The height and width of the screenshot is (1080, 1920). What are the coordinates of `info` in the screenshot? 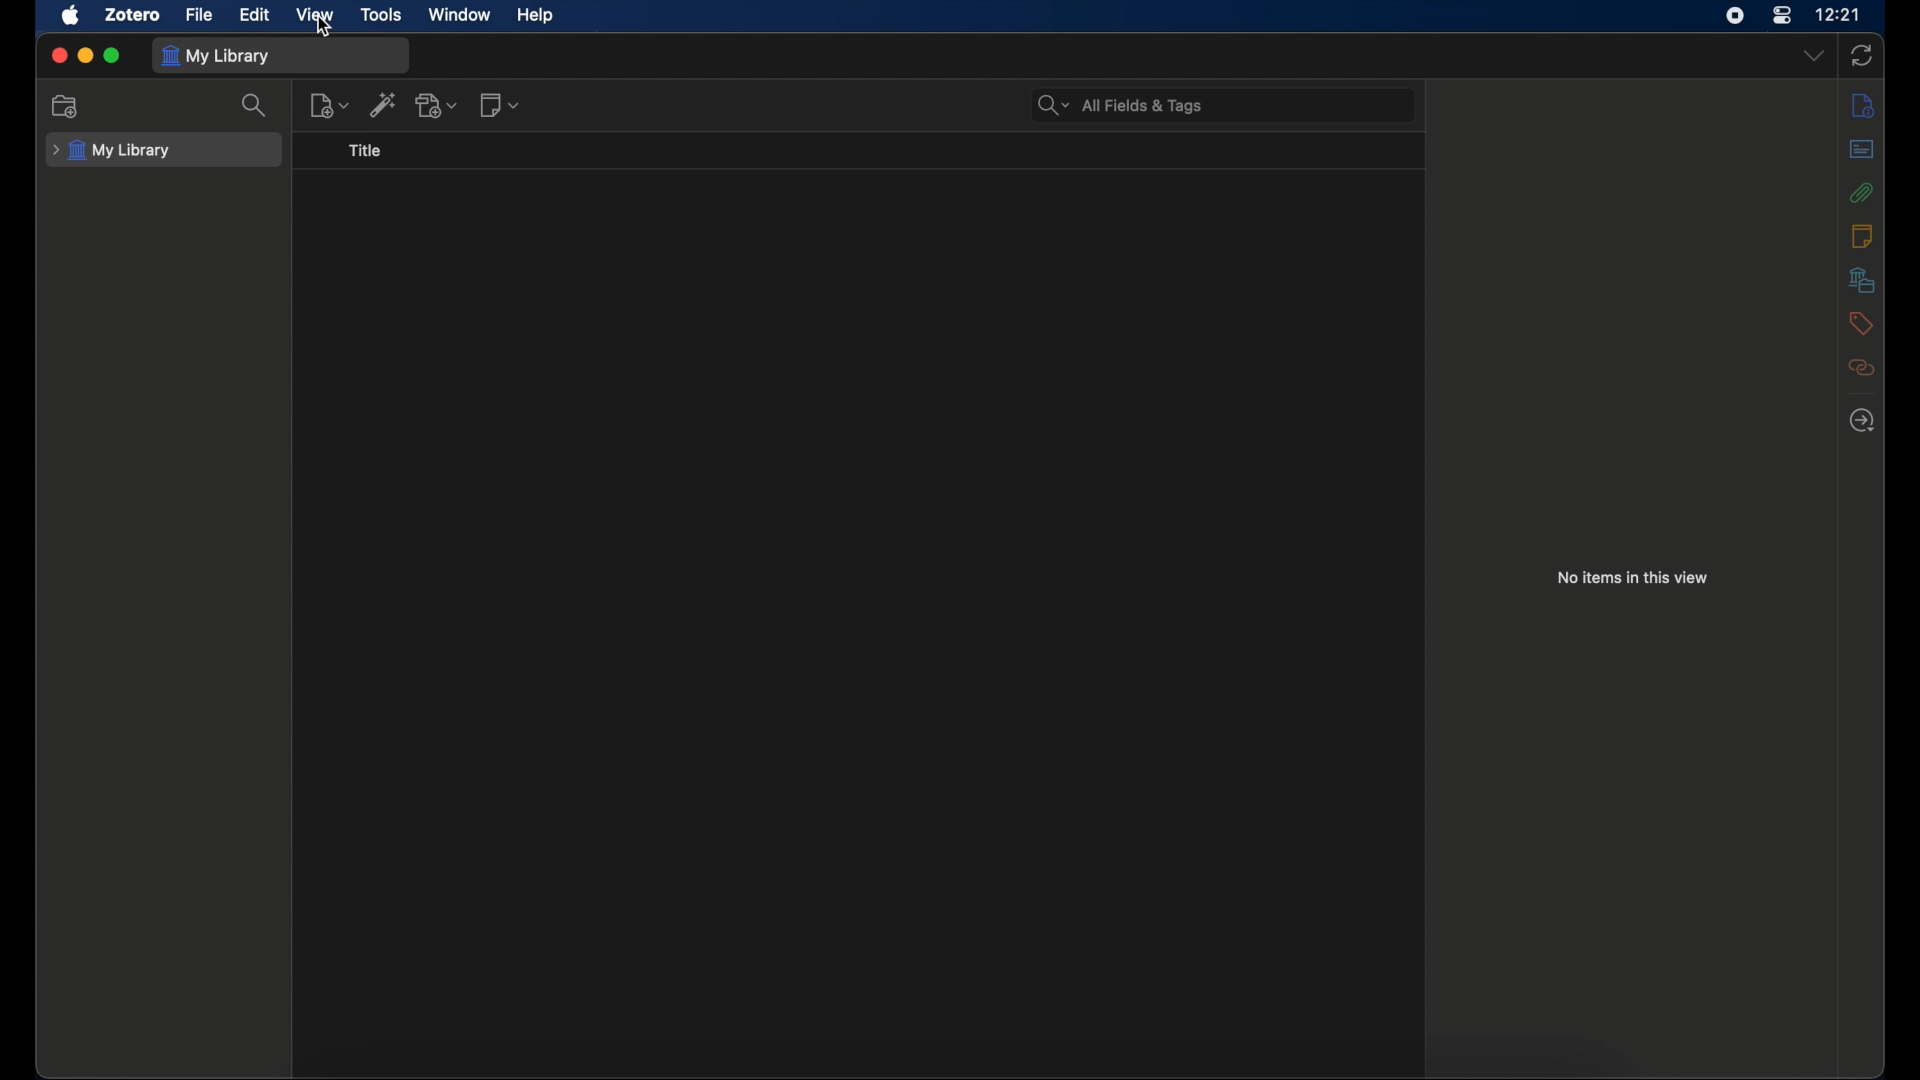 It's located at (1862, 104).